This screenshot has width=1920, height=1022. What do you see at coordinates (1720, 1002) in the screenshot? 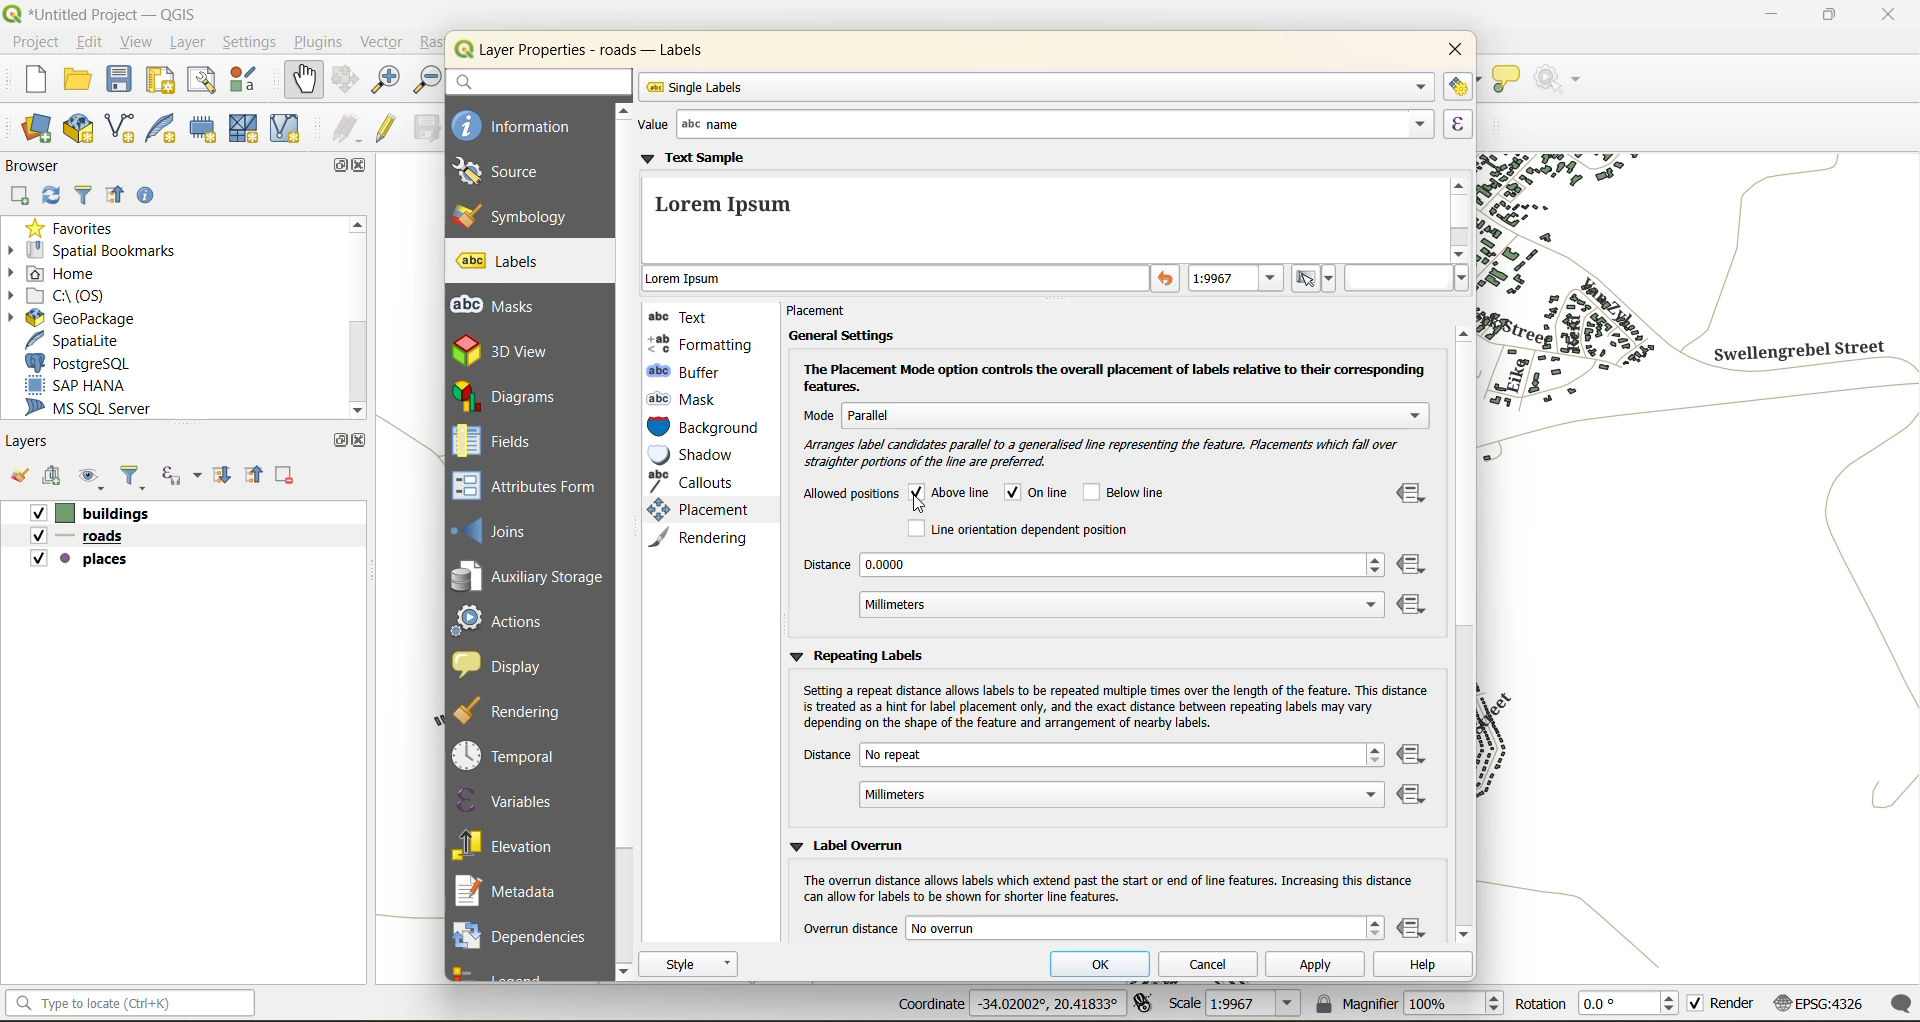
I see `render` at bounding box center [1720, 1002].